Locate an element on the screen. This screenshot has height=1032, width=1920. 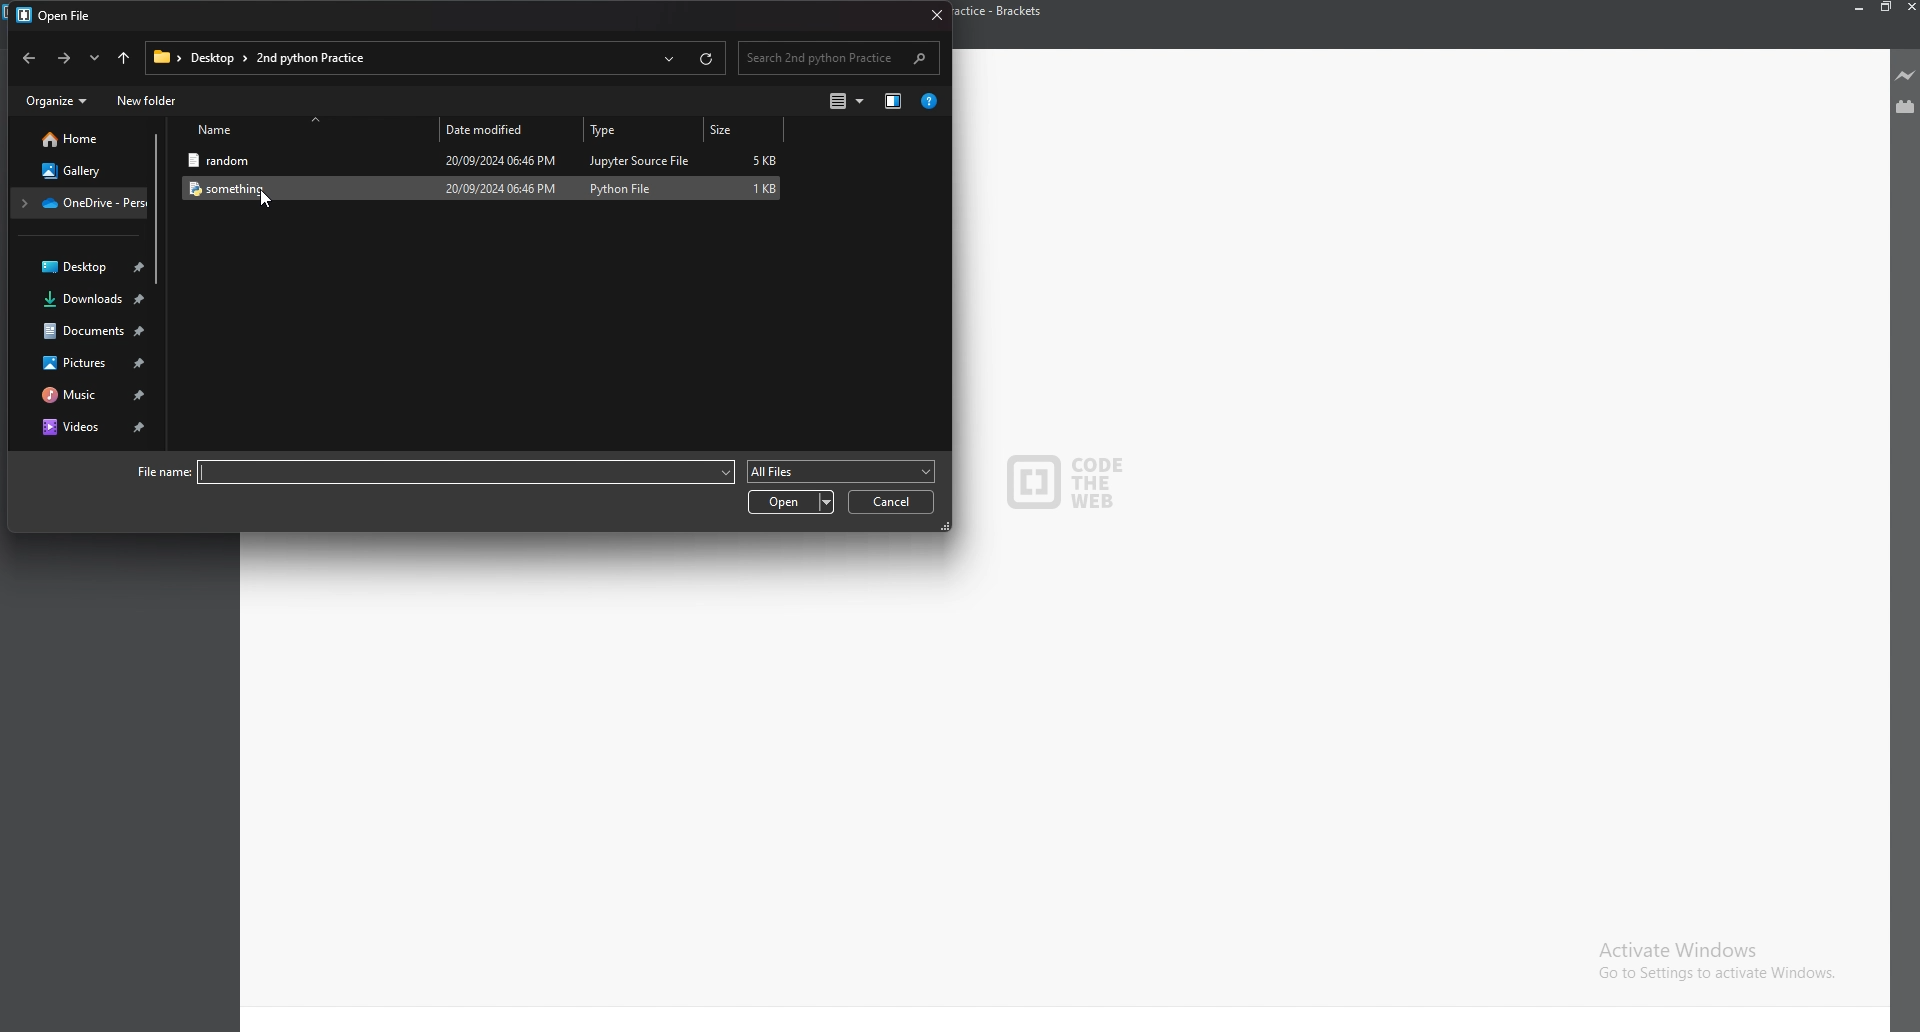
gallery is located at coordinates (72, 171).